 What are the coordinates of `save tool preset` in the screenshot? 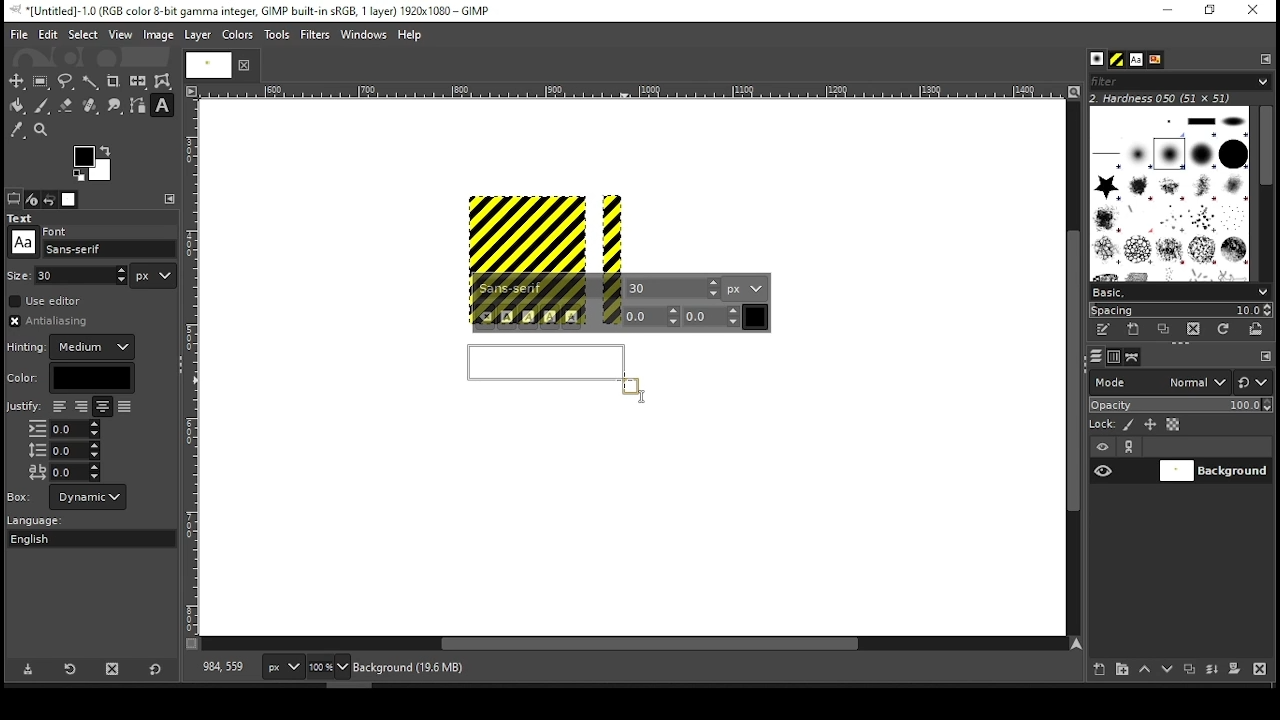 It's located at (30, 668).